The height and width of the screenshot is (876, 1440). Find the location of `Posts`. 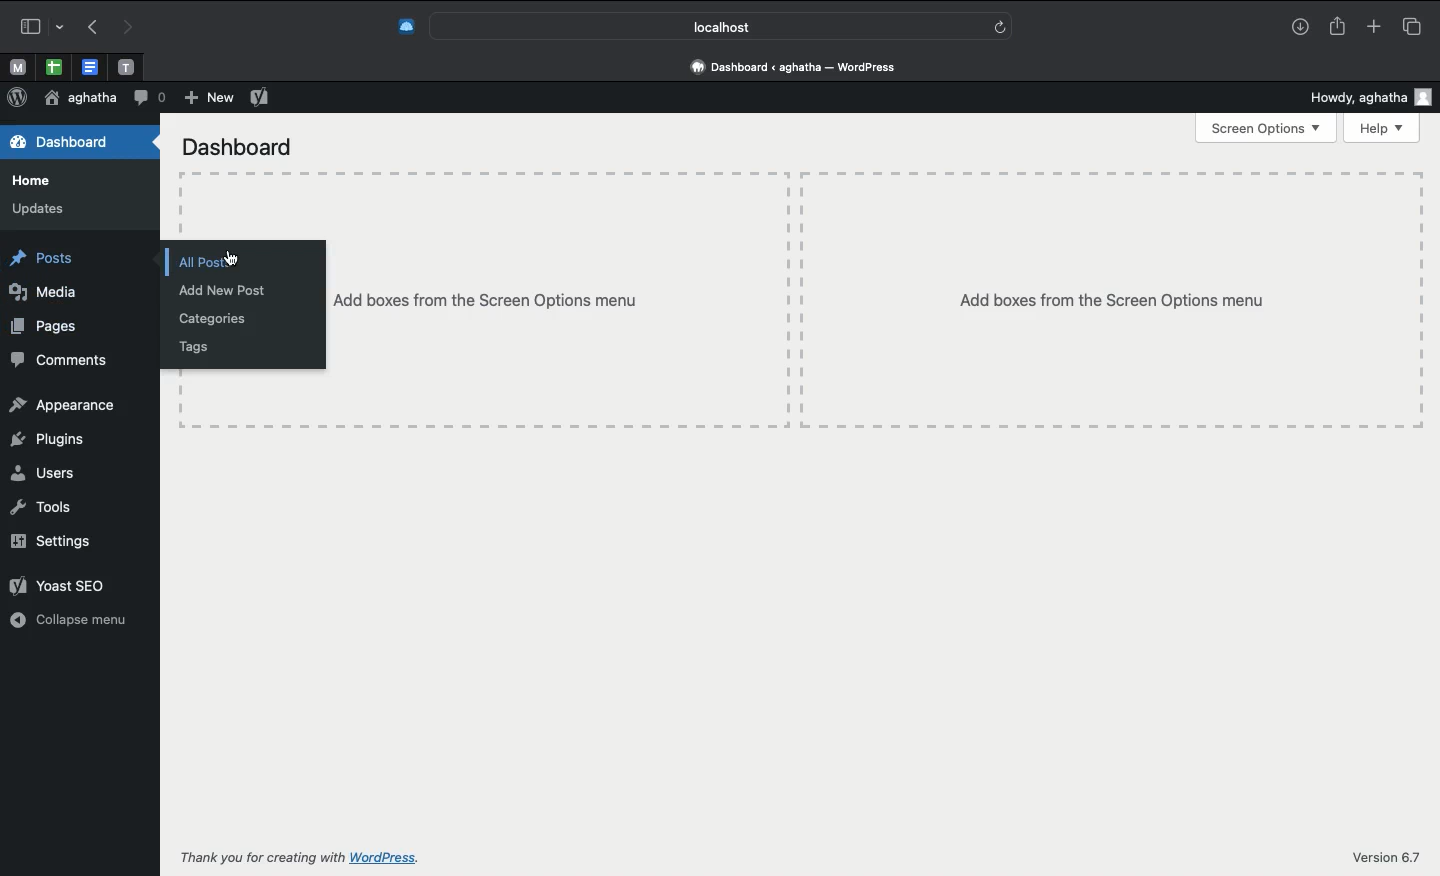

Posts is located at coordinates (40, 255).